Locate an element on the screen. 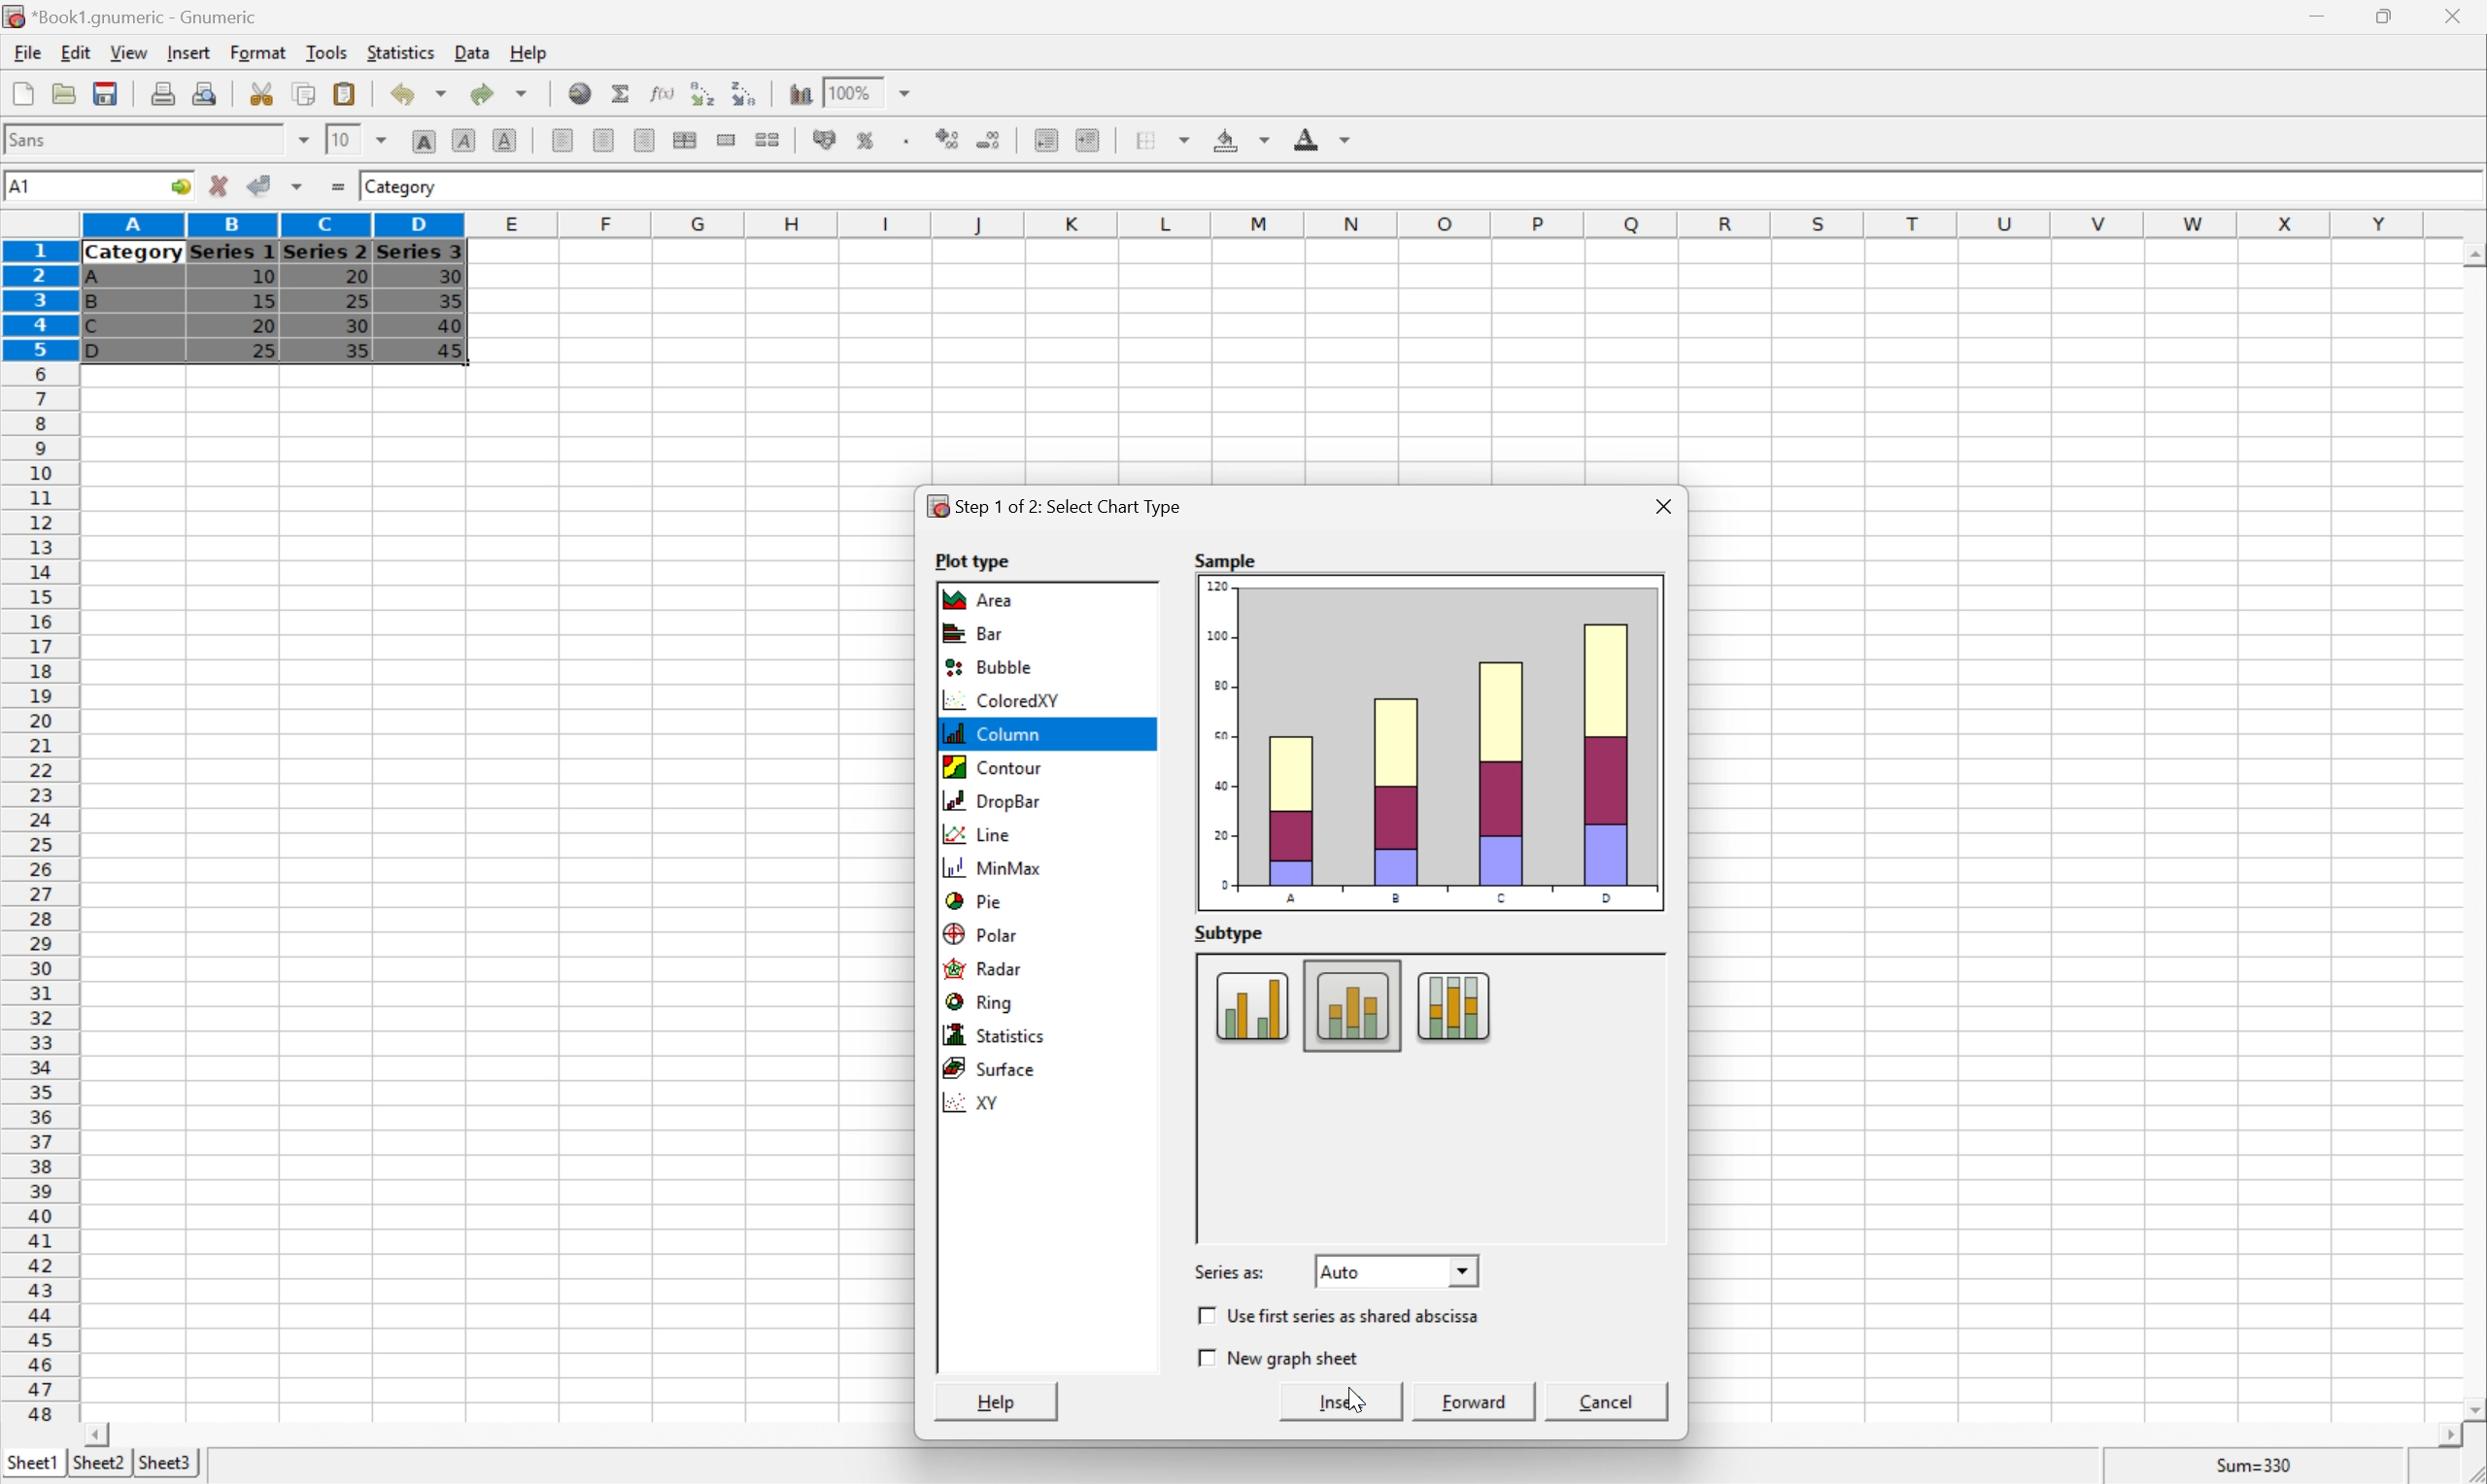  Edit is located at coordinates (76, 51).